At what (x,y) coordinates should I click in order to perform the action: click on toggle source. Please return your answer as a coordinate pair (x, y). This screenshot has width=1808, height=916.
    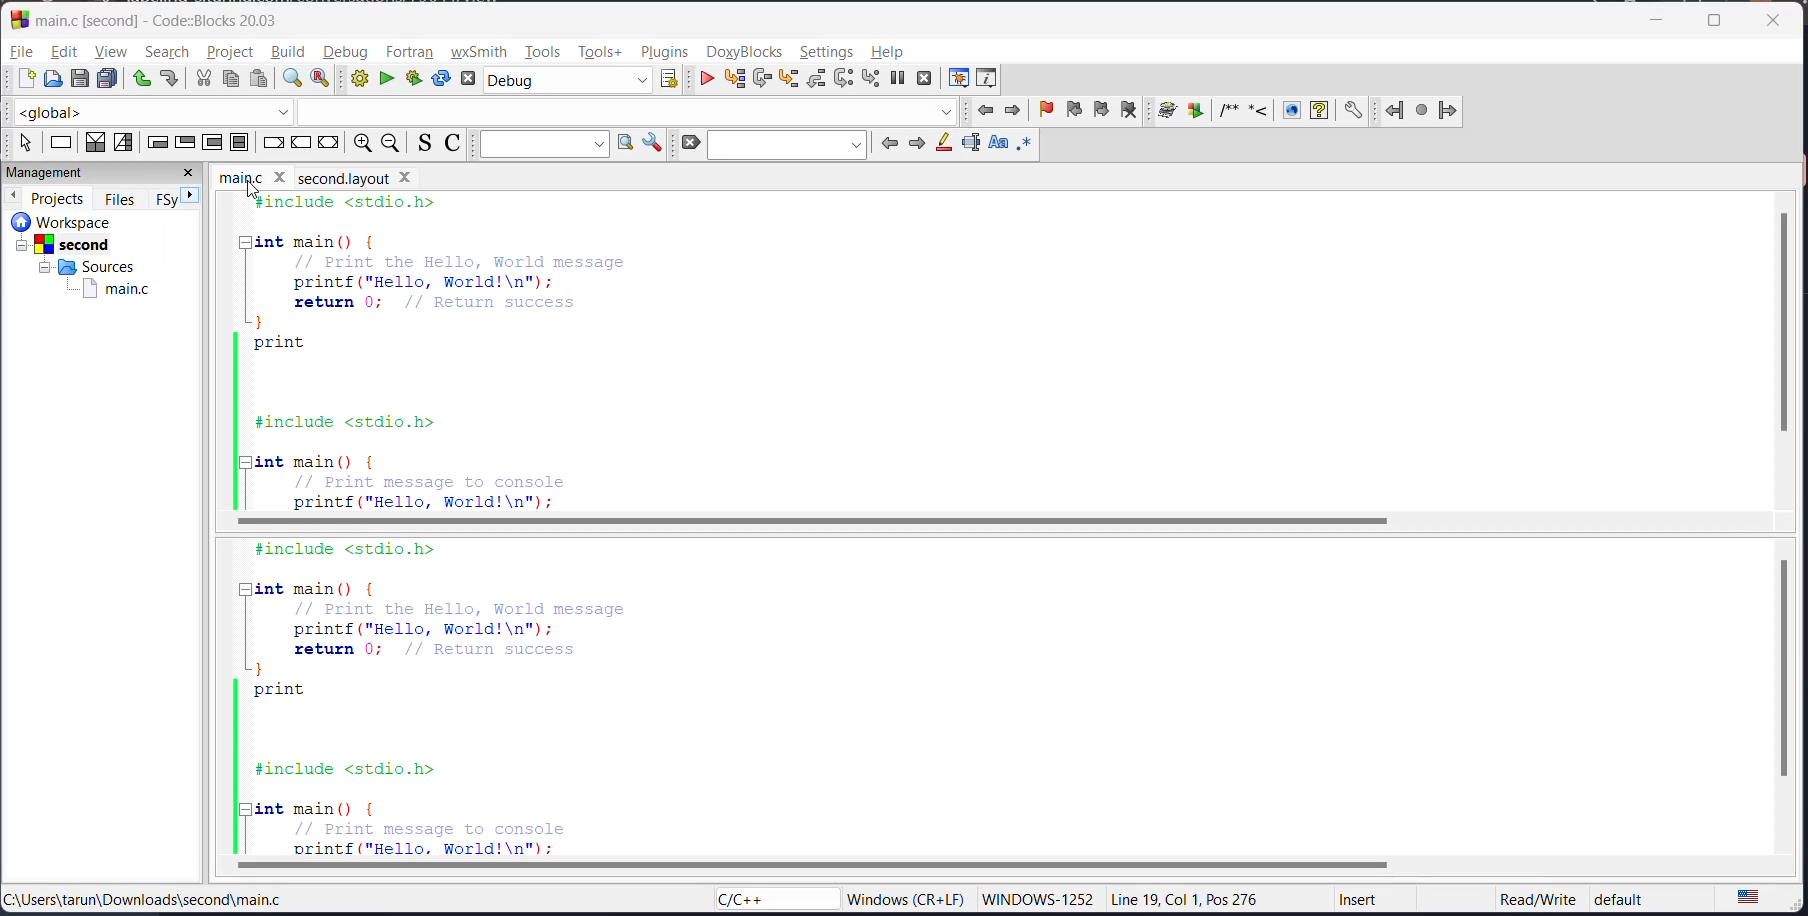
    Looking at the image, I should click on (424, 144).